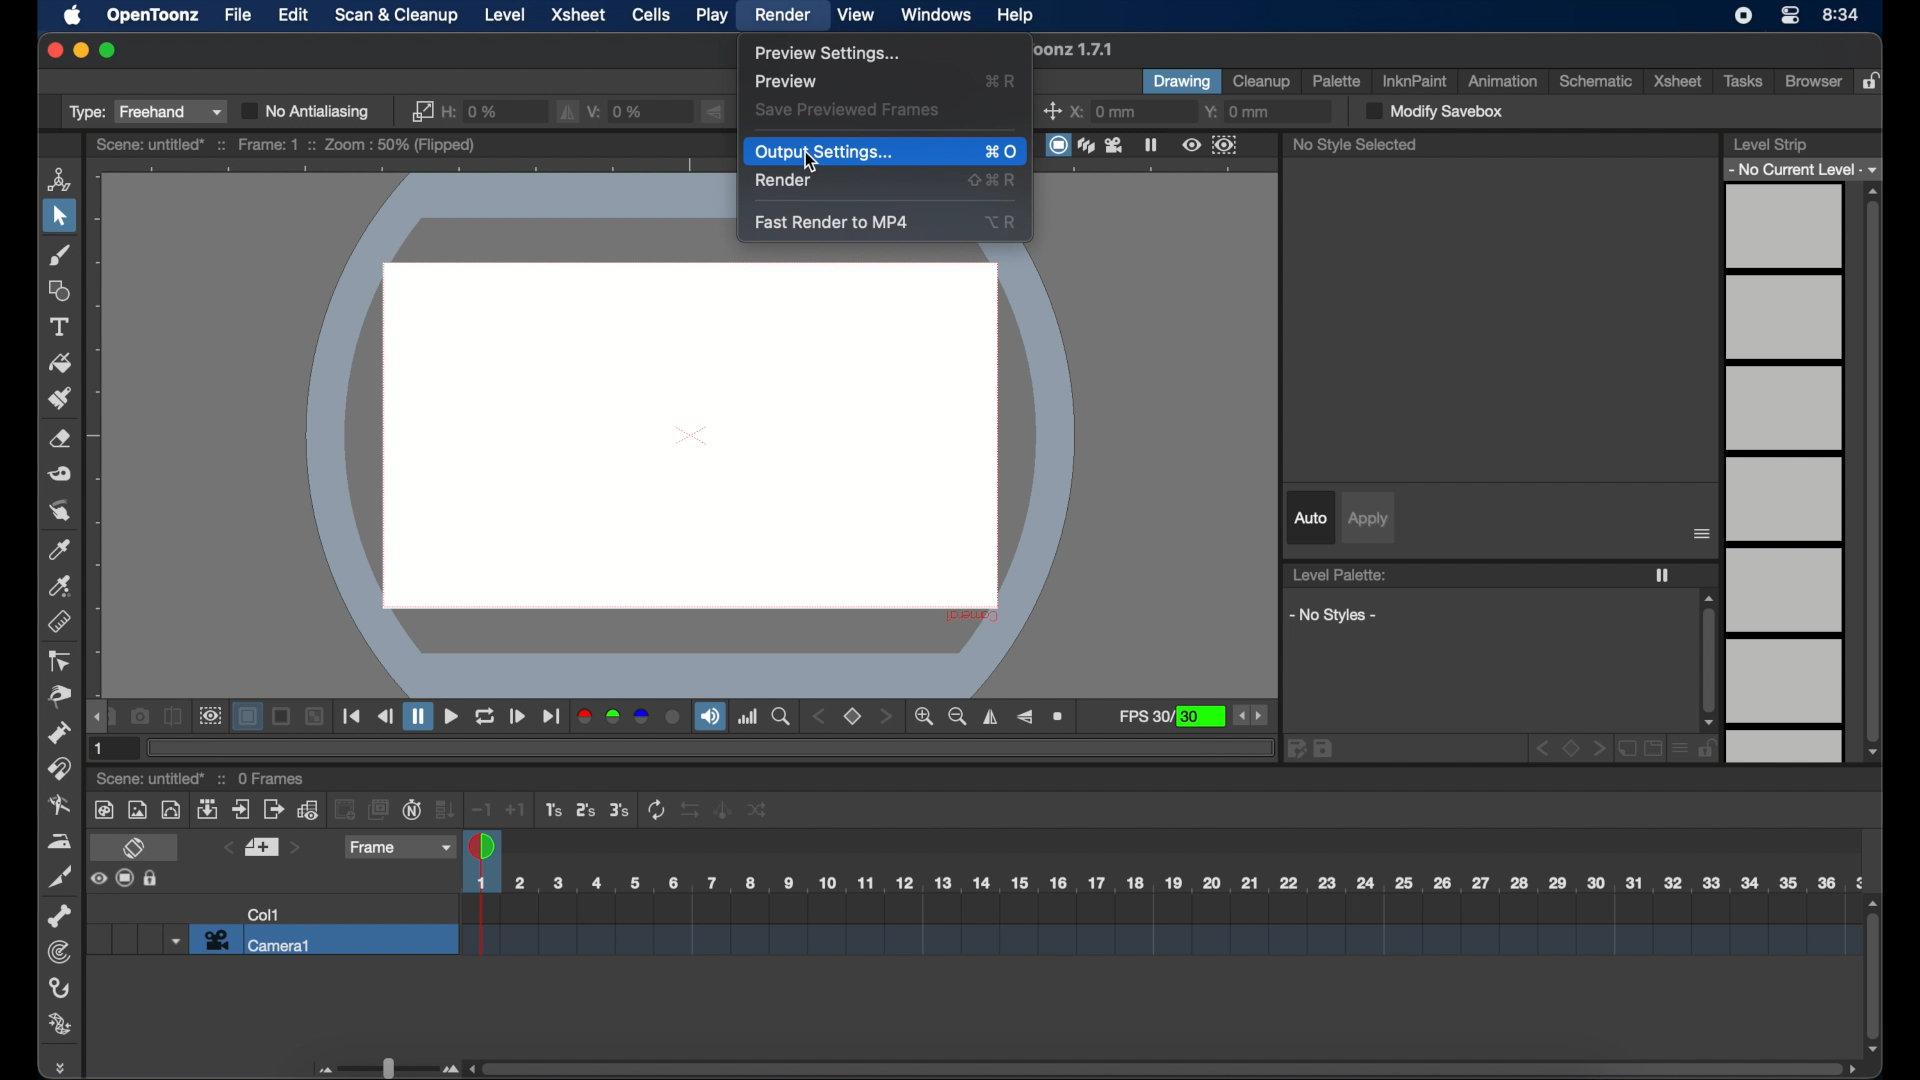 The height and width of the screenshot is (1080, 1920). What do you see at coordinates (550, 721) in the screenshot?
I see `` at bounding box center [550, 721].